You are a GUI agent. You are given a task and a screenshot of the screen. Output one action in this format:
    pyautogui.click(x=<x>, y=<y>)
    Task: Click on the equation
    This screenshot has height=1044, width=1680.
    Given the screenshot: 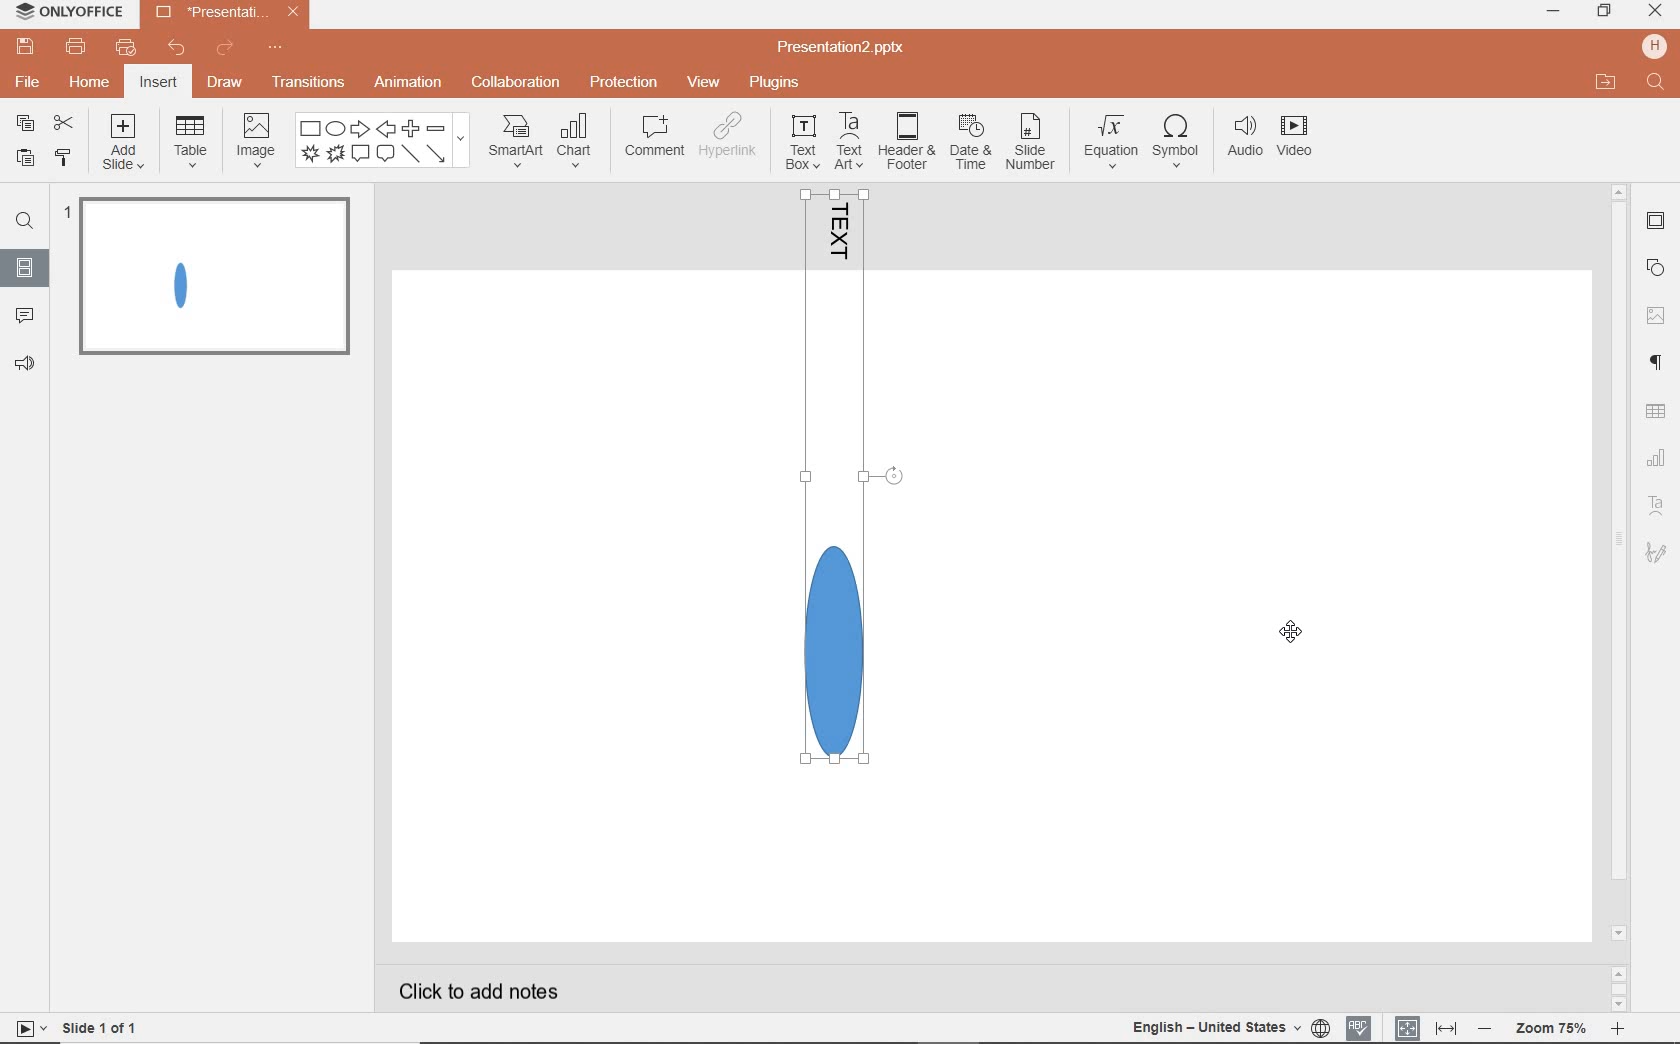 What is the action you would take?
    pyautogui.click(x=1107, y=145)
    